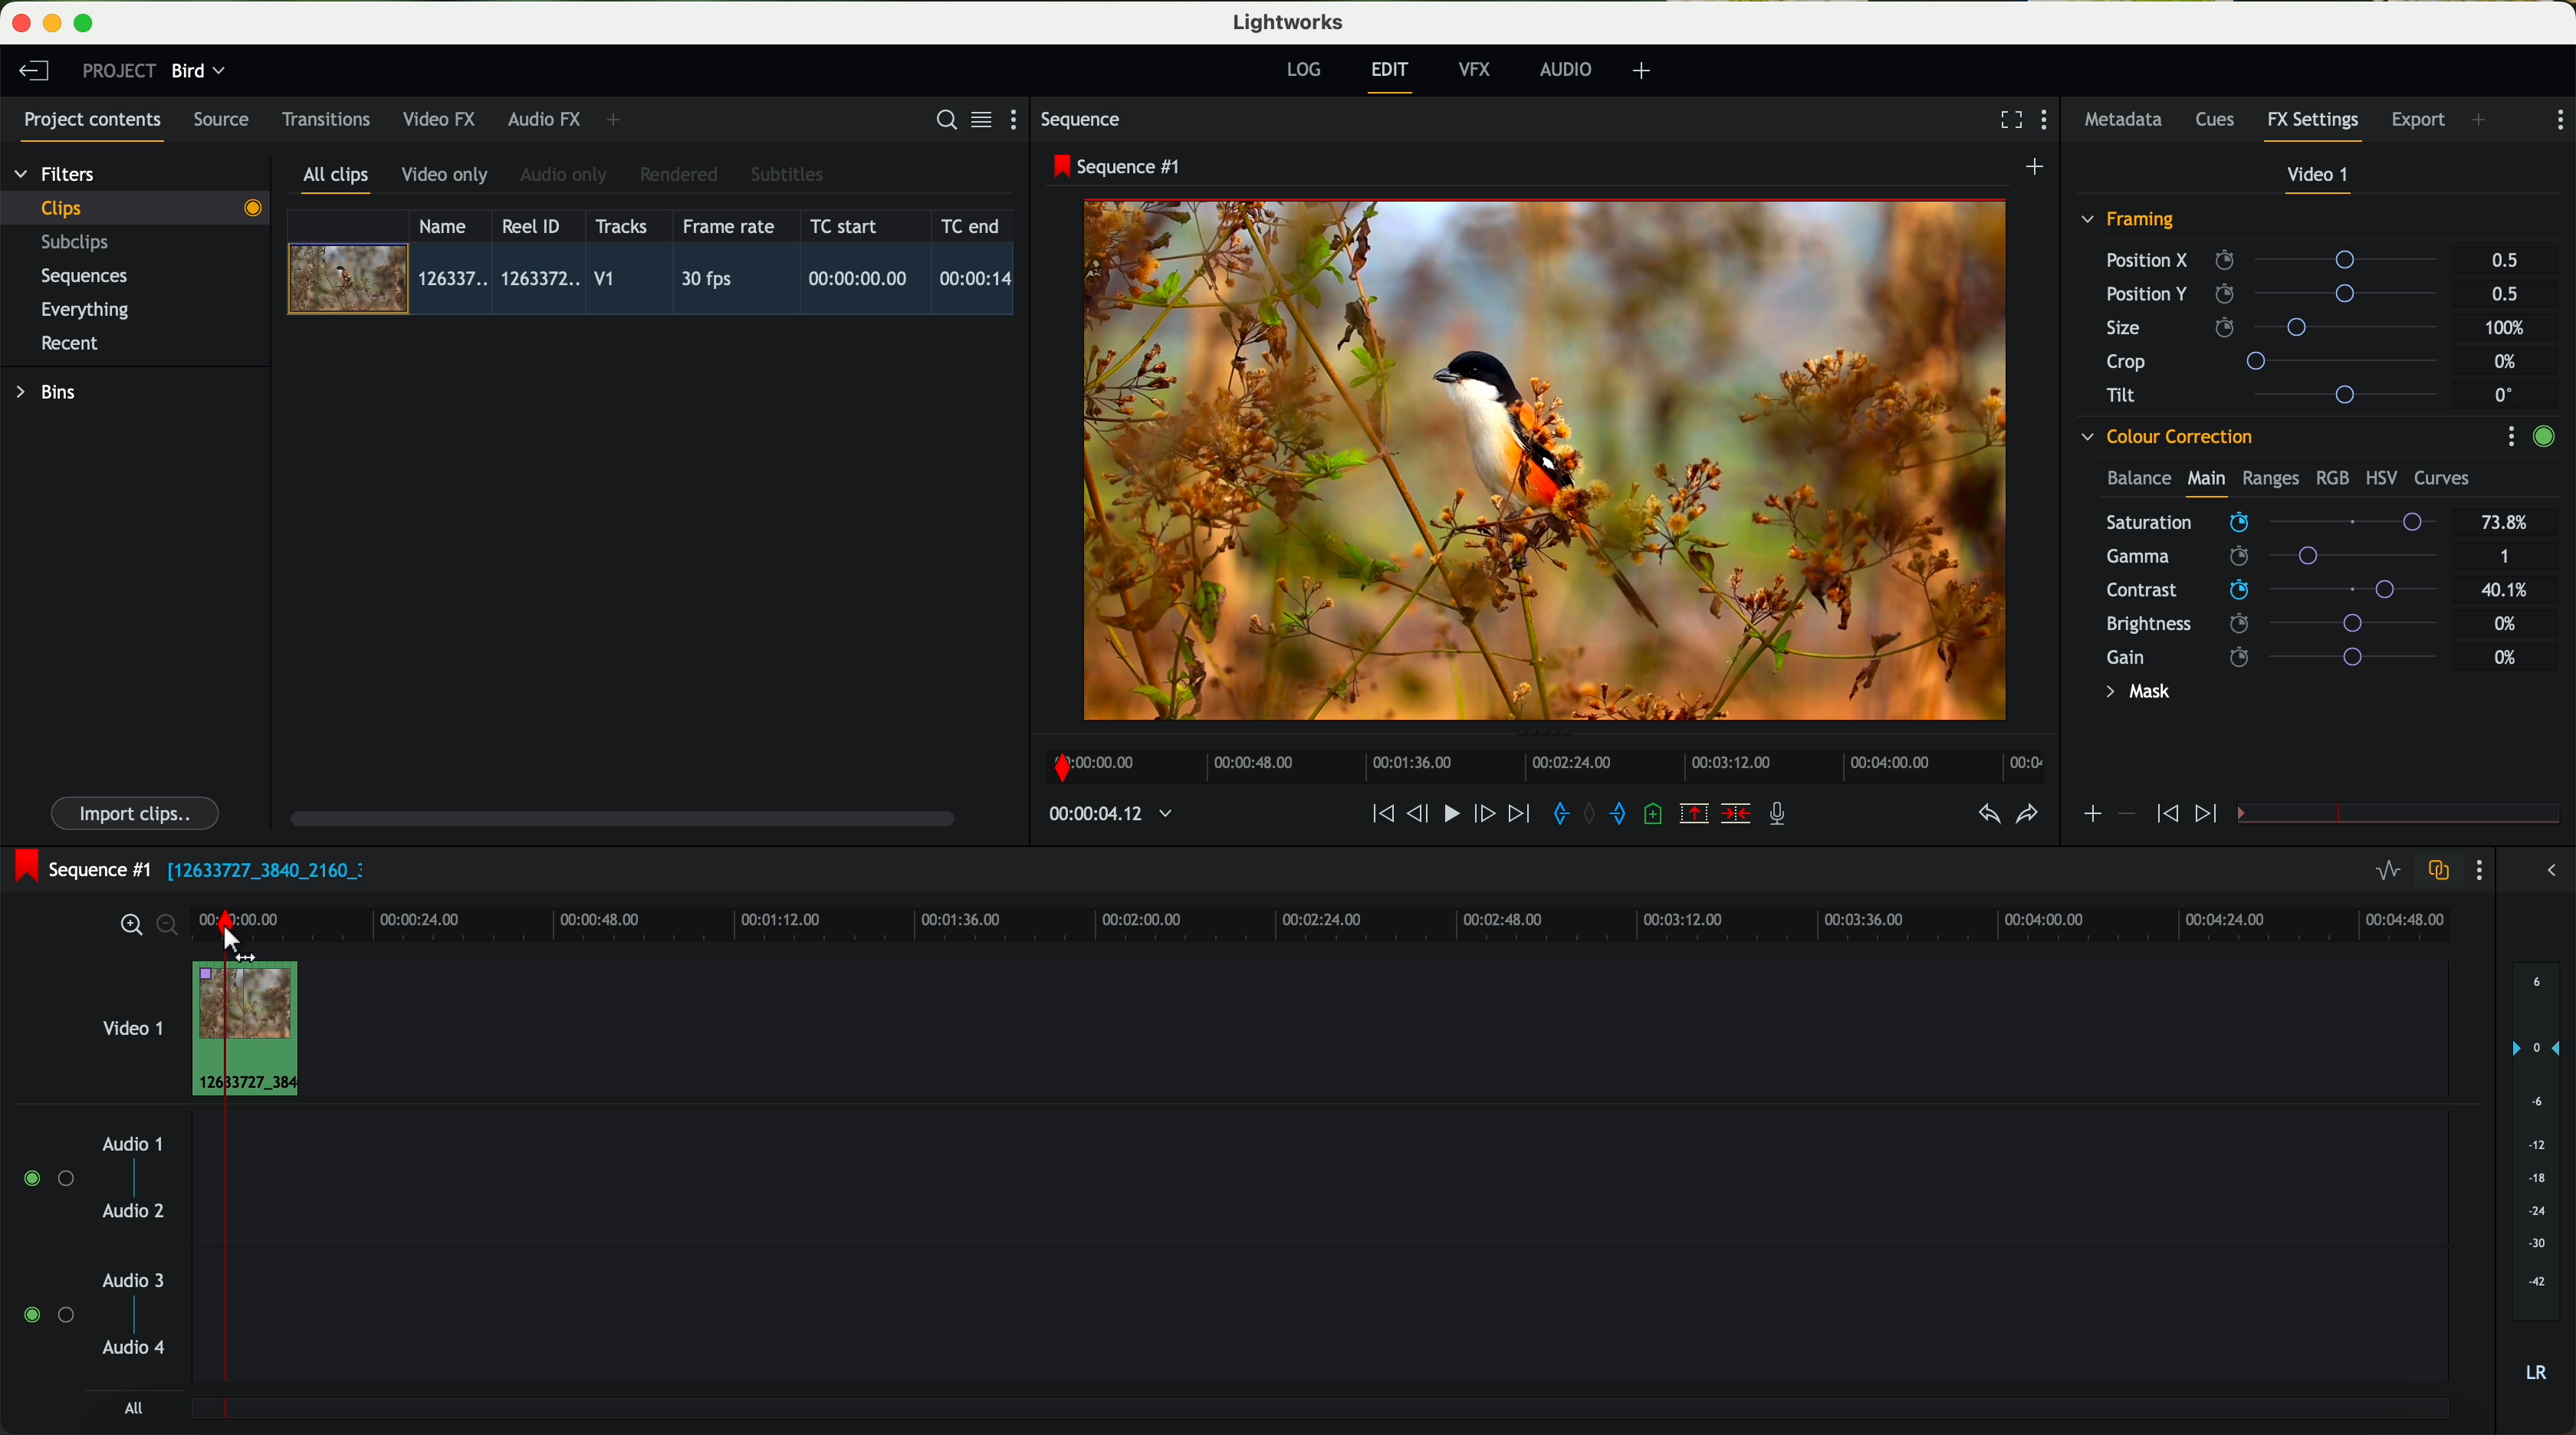 The image size is (2576, 1435). What do you see at coordinates (2505, 394) in the screenshot?
I see `0°` at bounding box center [2505, 394].